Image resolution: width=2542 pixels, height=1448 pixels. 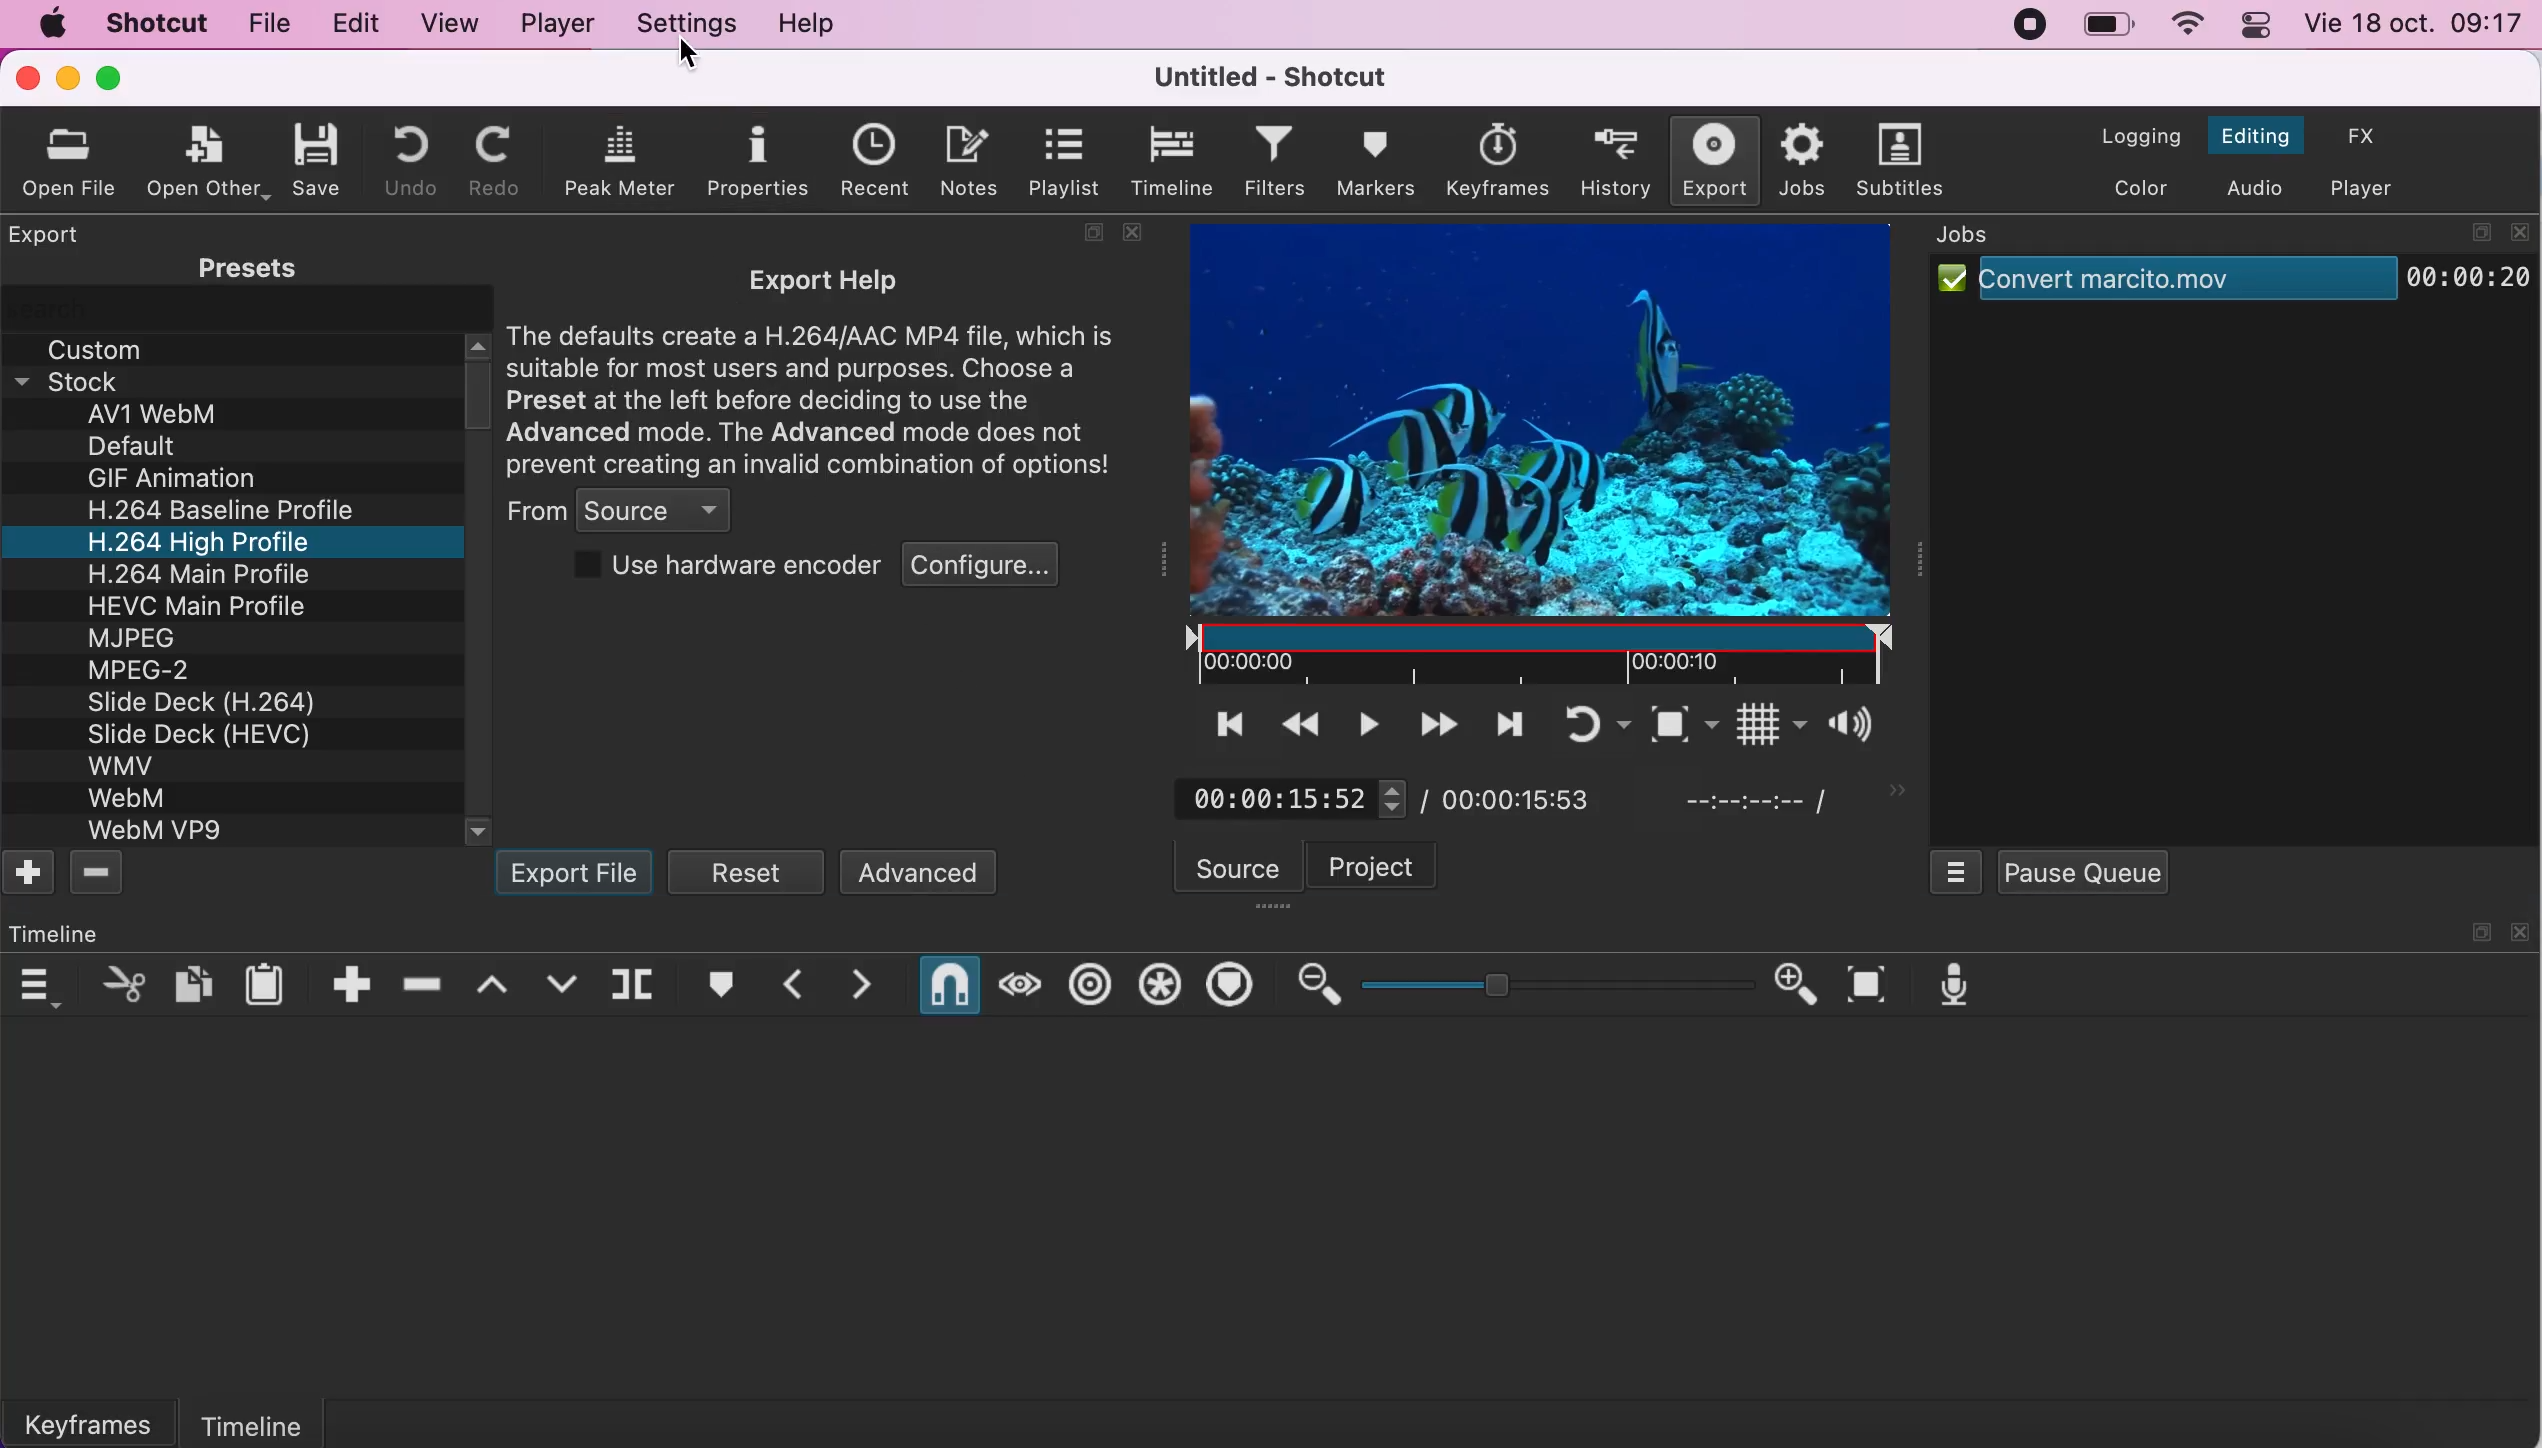 I want to click on Slide Deck (H.264), so click(x=203, y=702).